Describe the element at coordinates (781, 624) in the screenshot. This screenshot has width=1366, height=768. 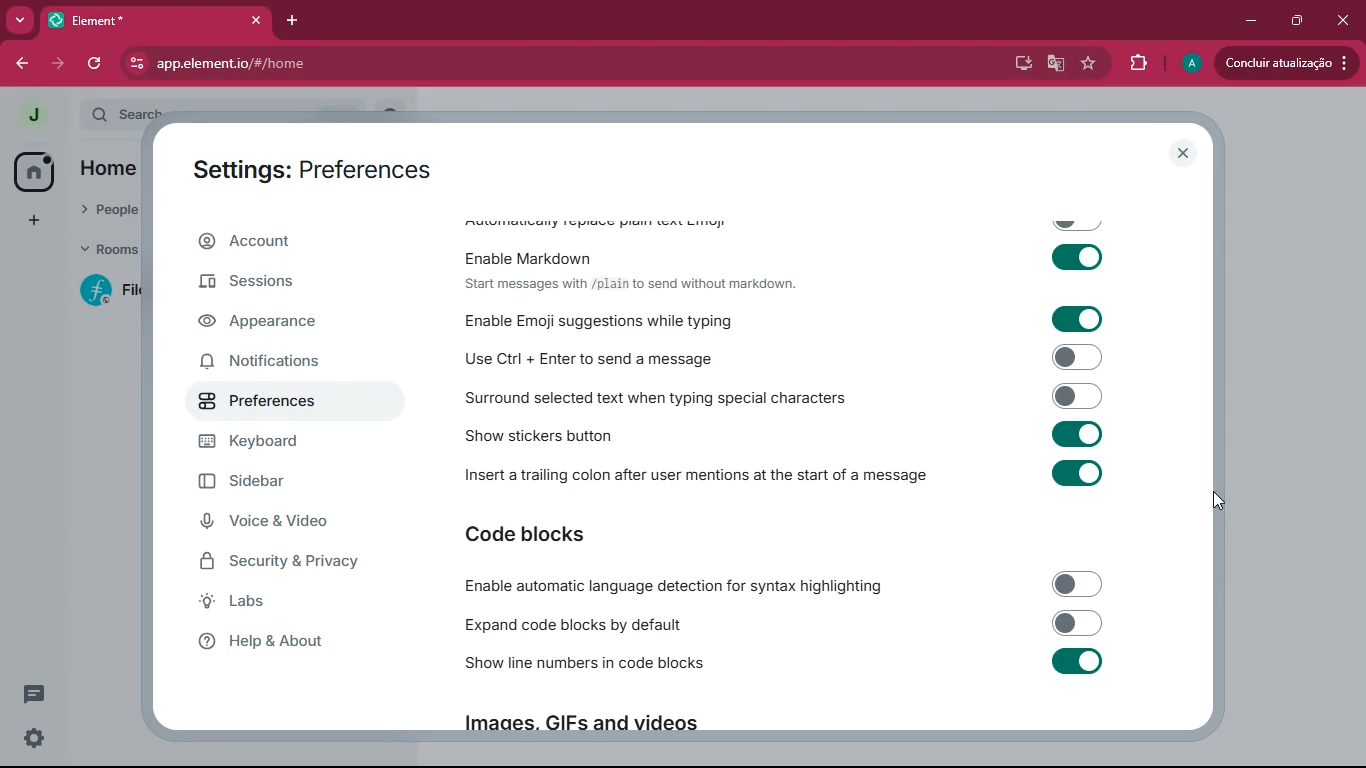
I see `Expand code blocks by default` at that location.